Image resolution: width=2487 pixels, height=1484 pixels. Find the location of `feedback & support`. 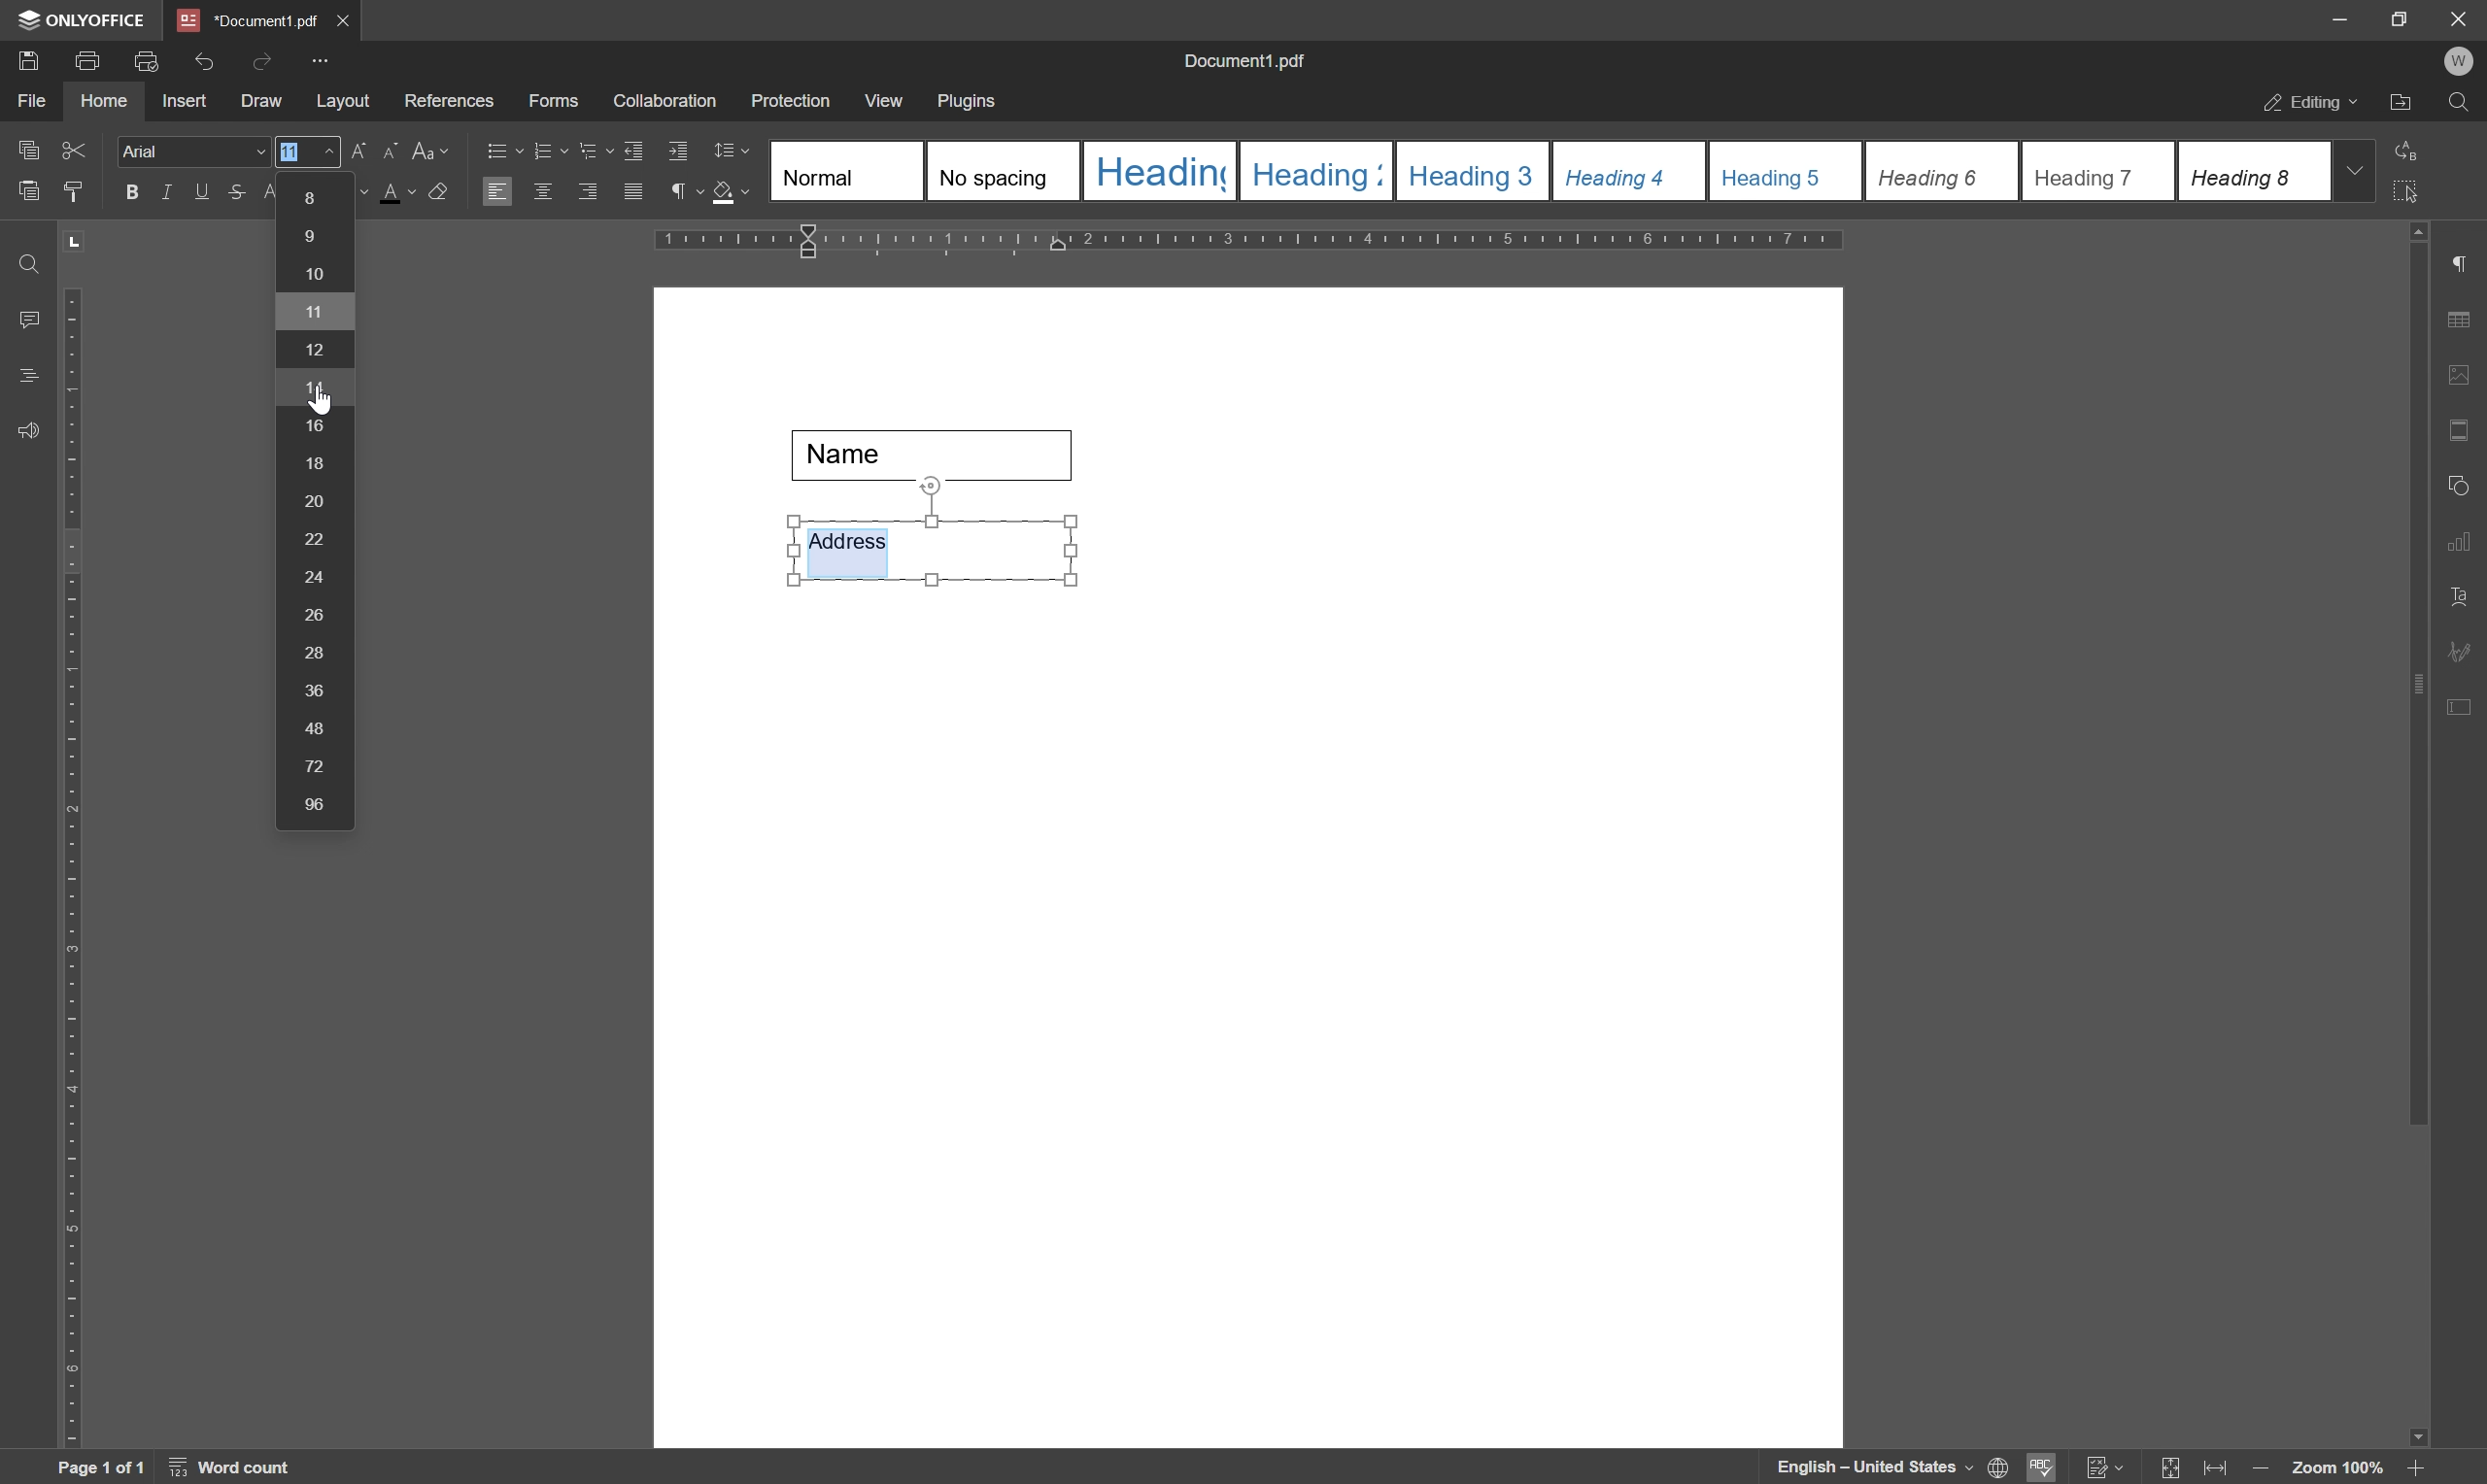

feedback & support is located at coordinates (28, 432).